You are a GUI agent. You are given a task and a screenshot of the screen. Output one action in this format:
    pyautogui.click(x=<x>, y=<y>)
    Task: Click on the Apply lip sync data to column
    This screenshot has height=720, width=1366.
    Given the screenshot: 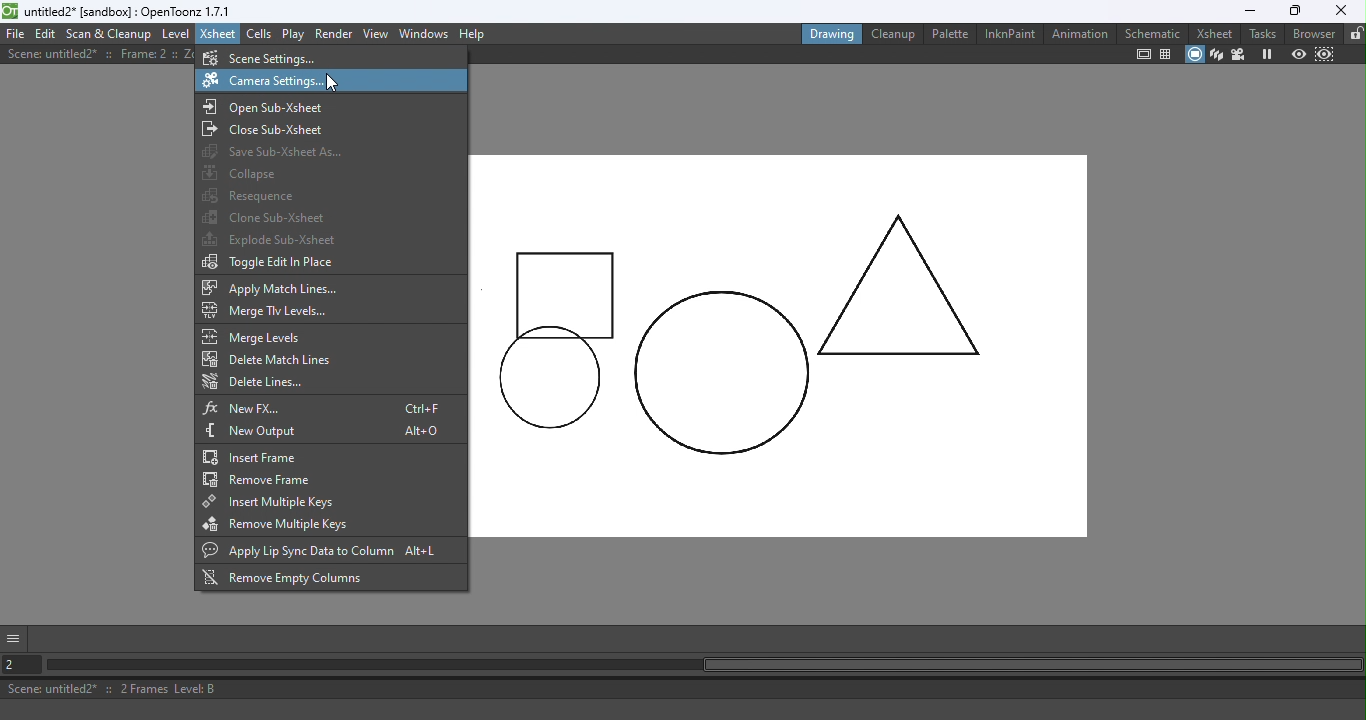 What is the action you would take?
    pyautogui.click(x=331, y=550)
    